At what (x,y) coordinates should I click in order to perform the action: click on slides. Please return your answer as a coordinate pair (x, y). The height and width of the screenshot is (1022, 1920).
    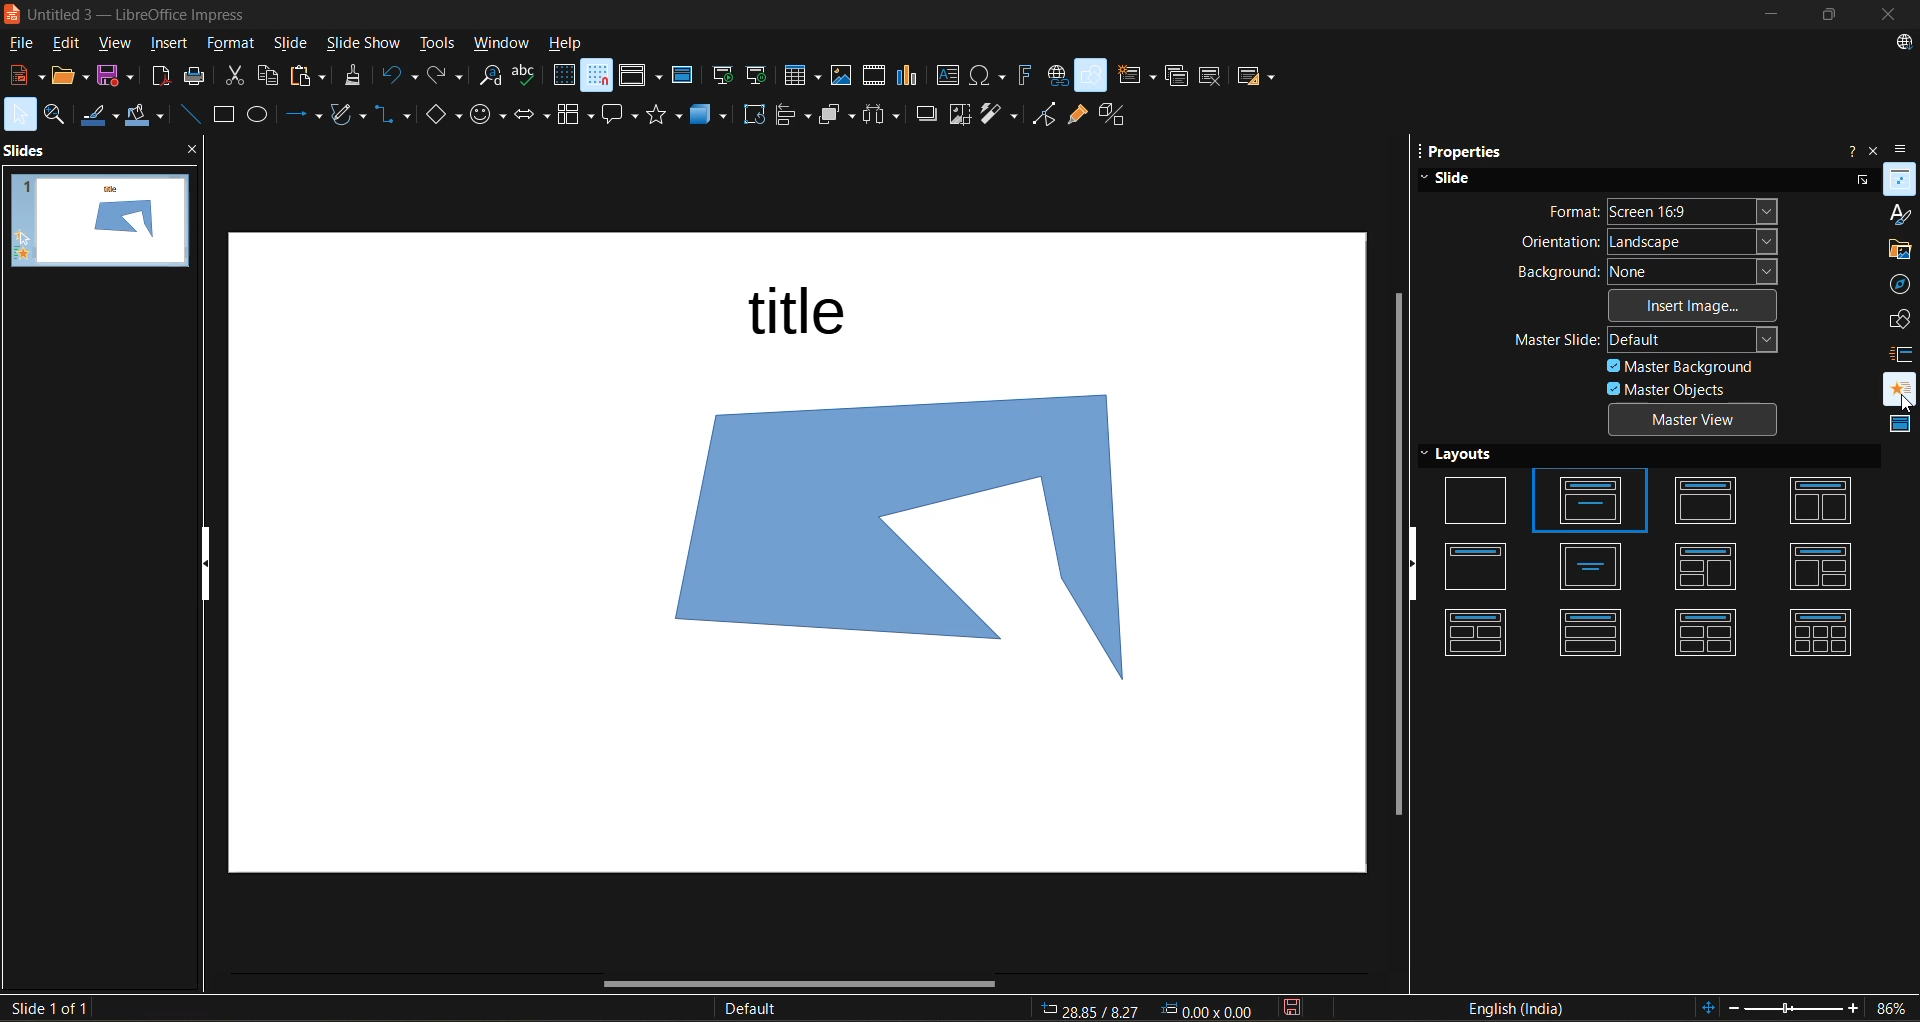
    Looking at the image, I should click on (31, 150).